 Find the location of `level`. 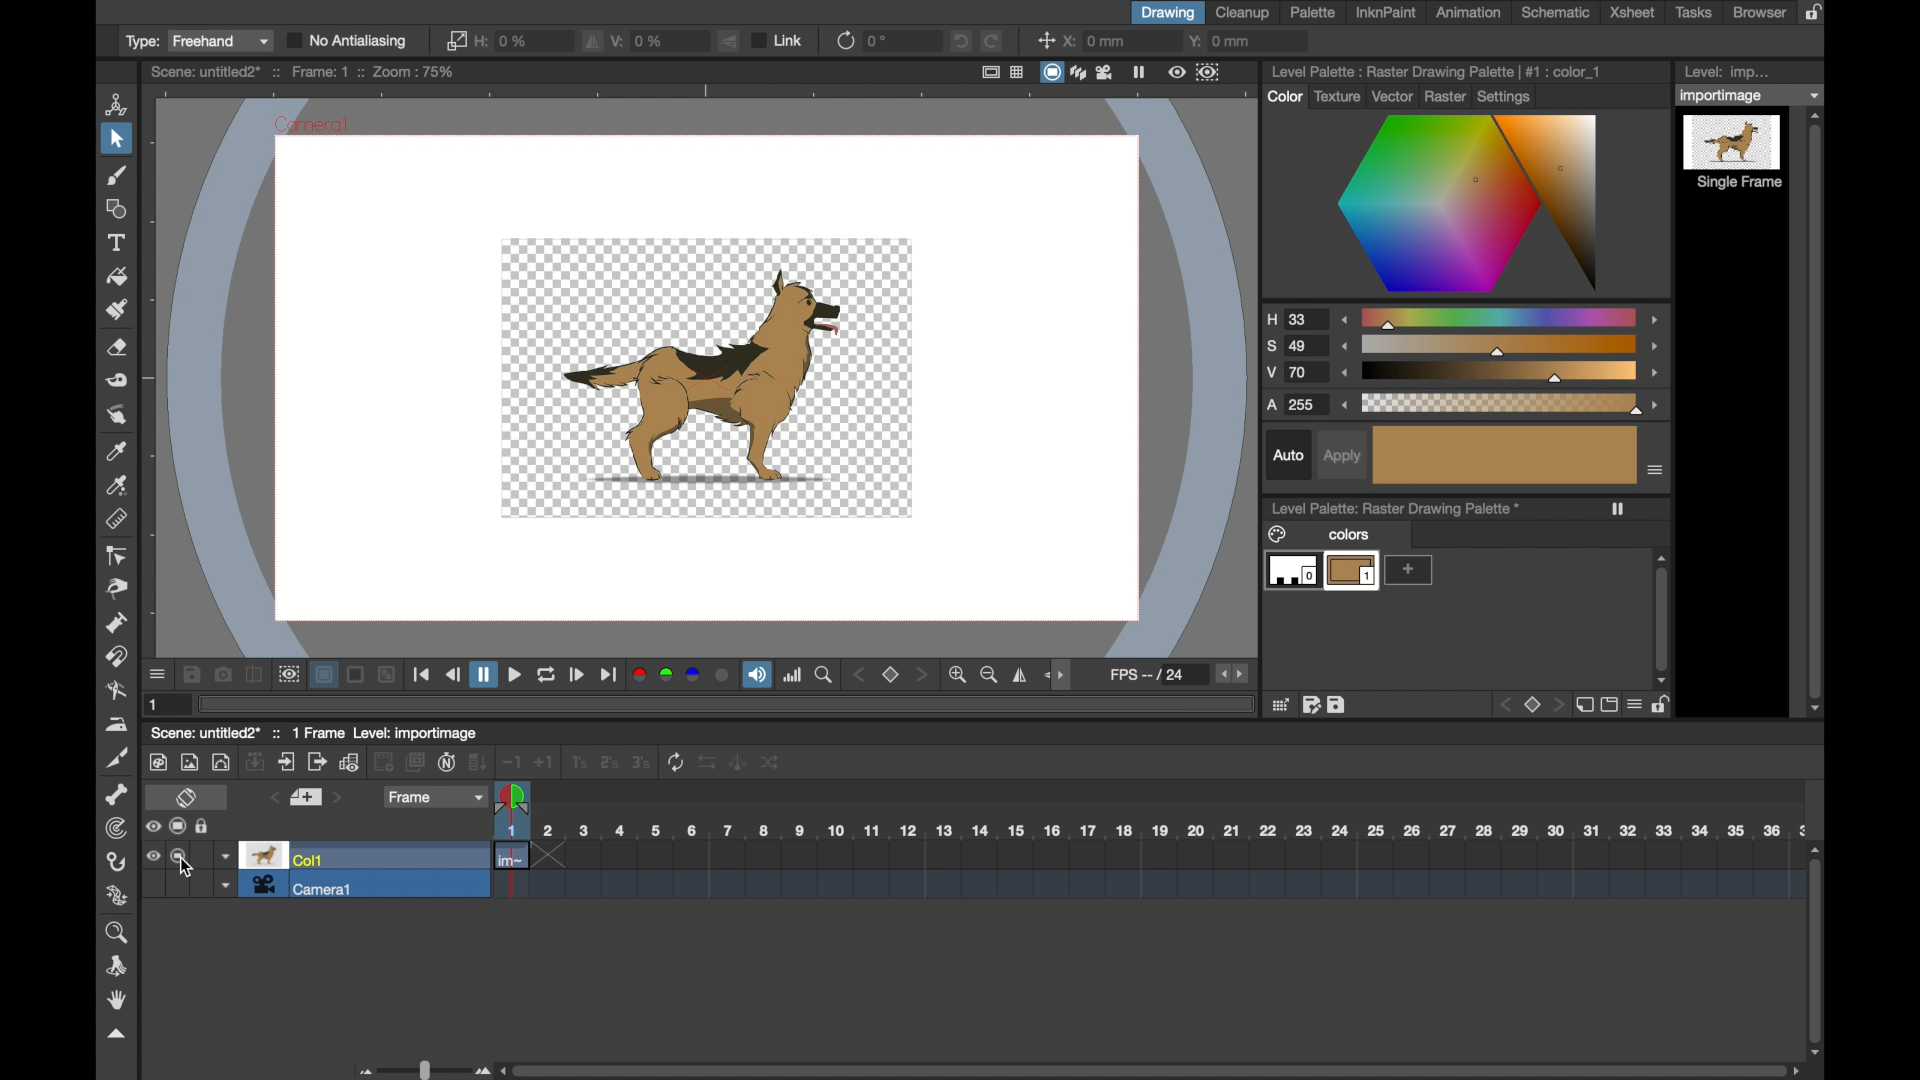

level is located at coordinates (1352, 572).